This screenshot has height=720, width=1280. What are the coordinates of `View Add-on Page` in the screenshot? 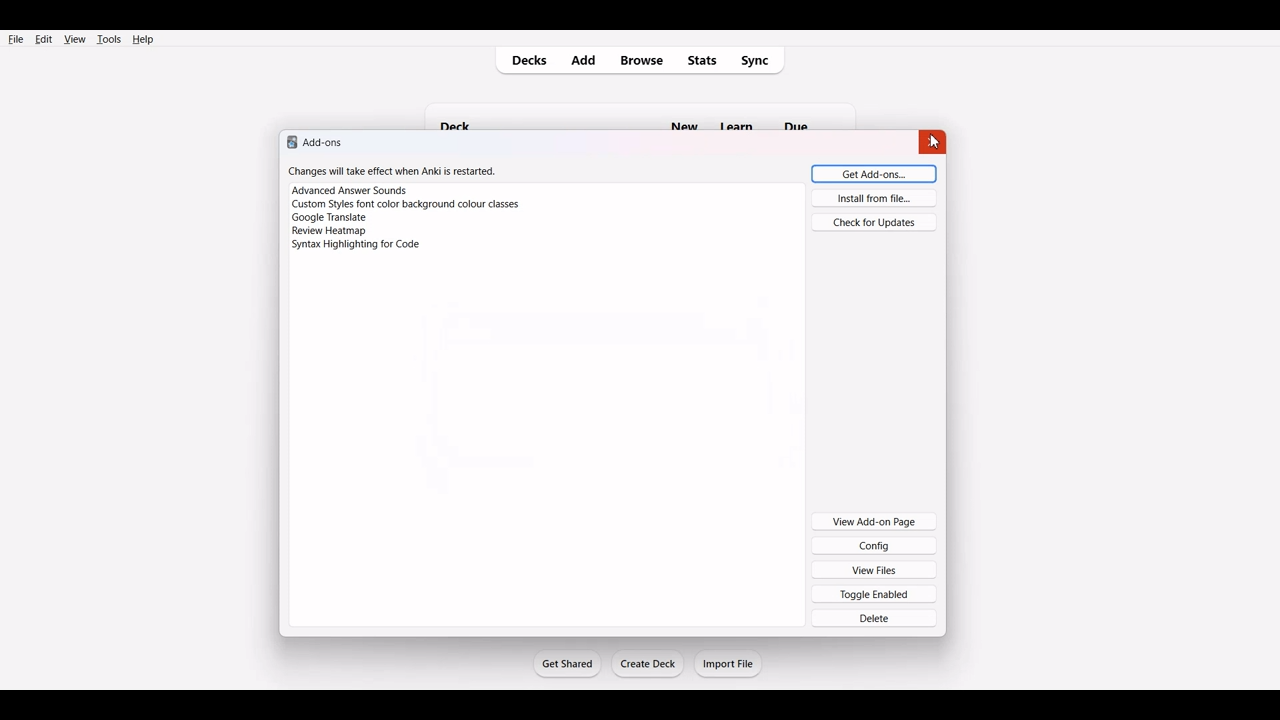 It's located at (874, 520).